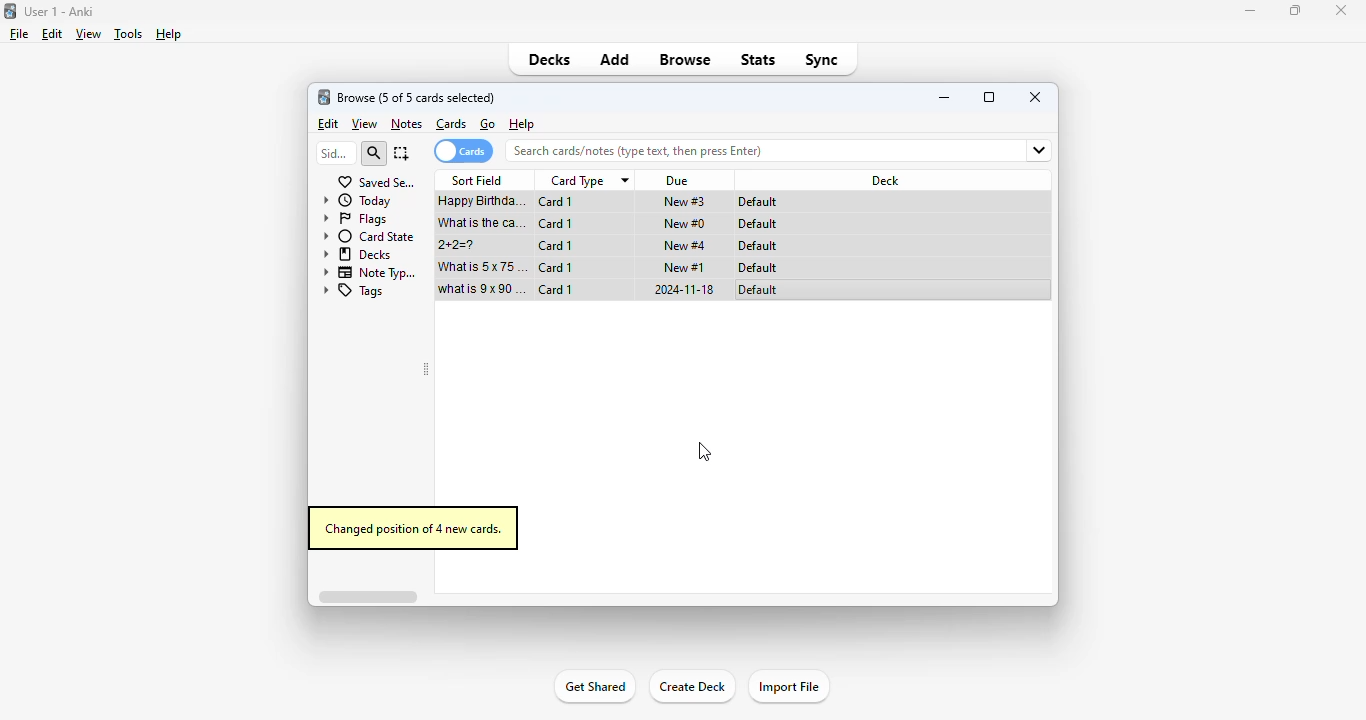 This screenshot has width=1366, height=720. Describe the element at coordinates (485, 203) in the screenshot. I see `mouse down` at that location.